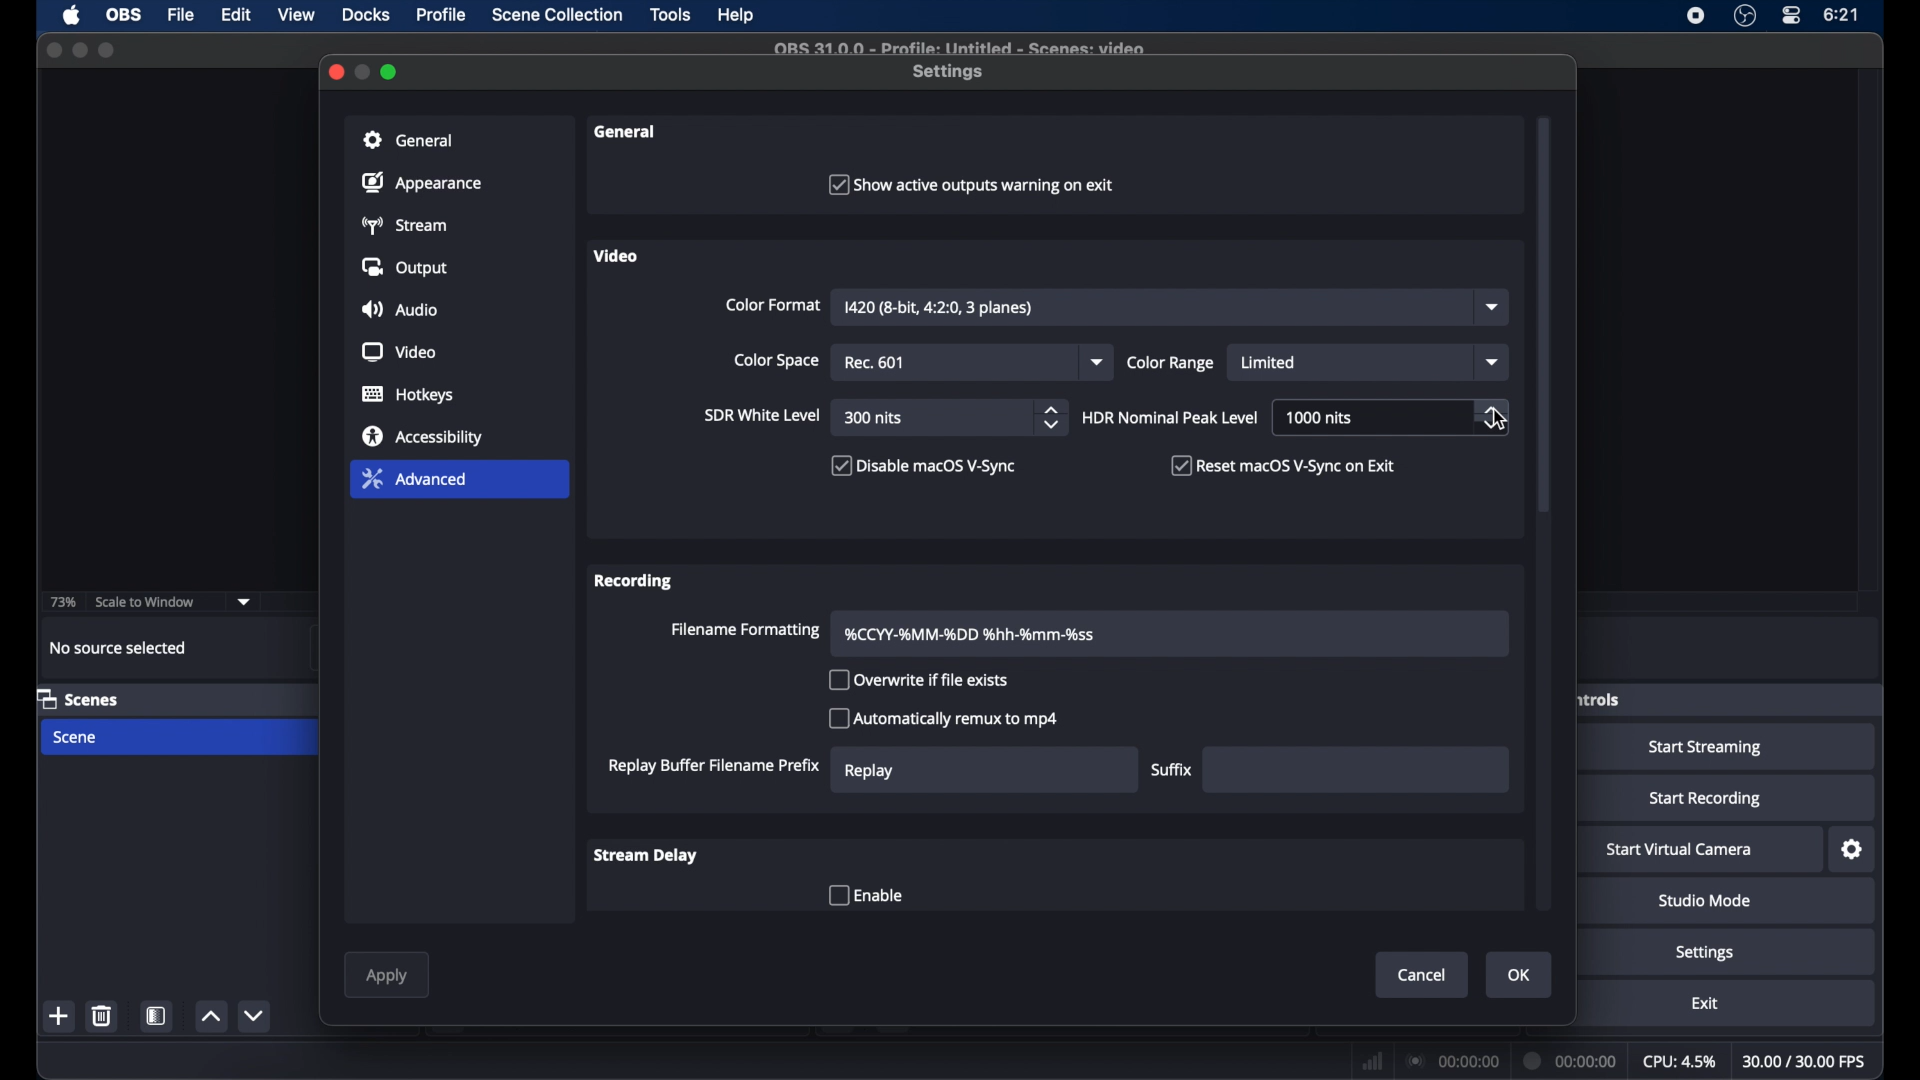 Image resolution: width=1920 pixels, height=1080 pixels. Describe the element at coordinates (1705, 900) in the screenshot. I see `studio mode` at that location.